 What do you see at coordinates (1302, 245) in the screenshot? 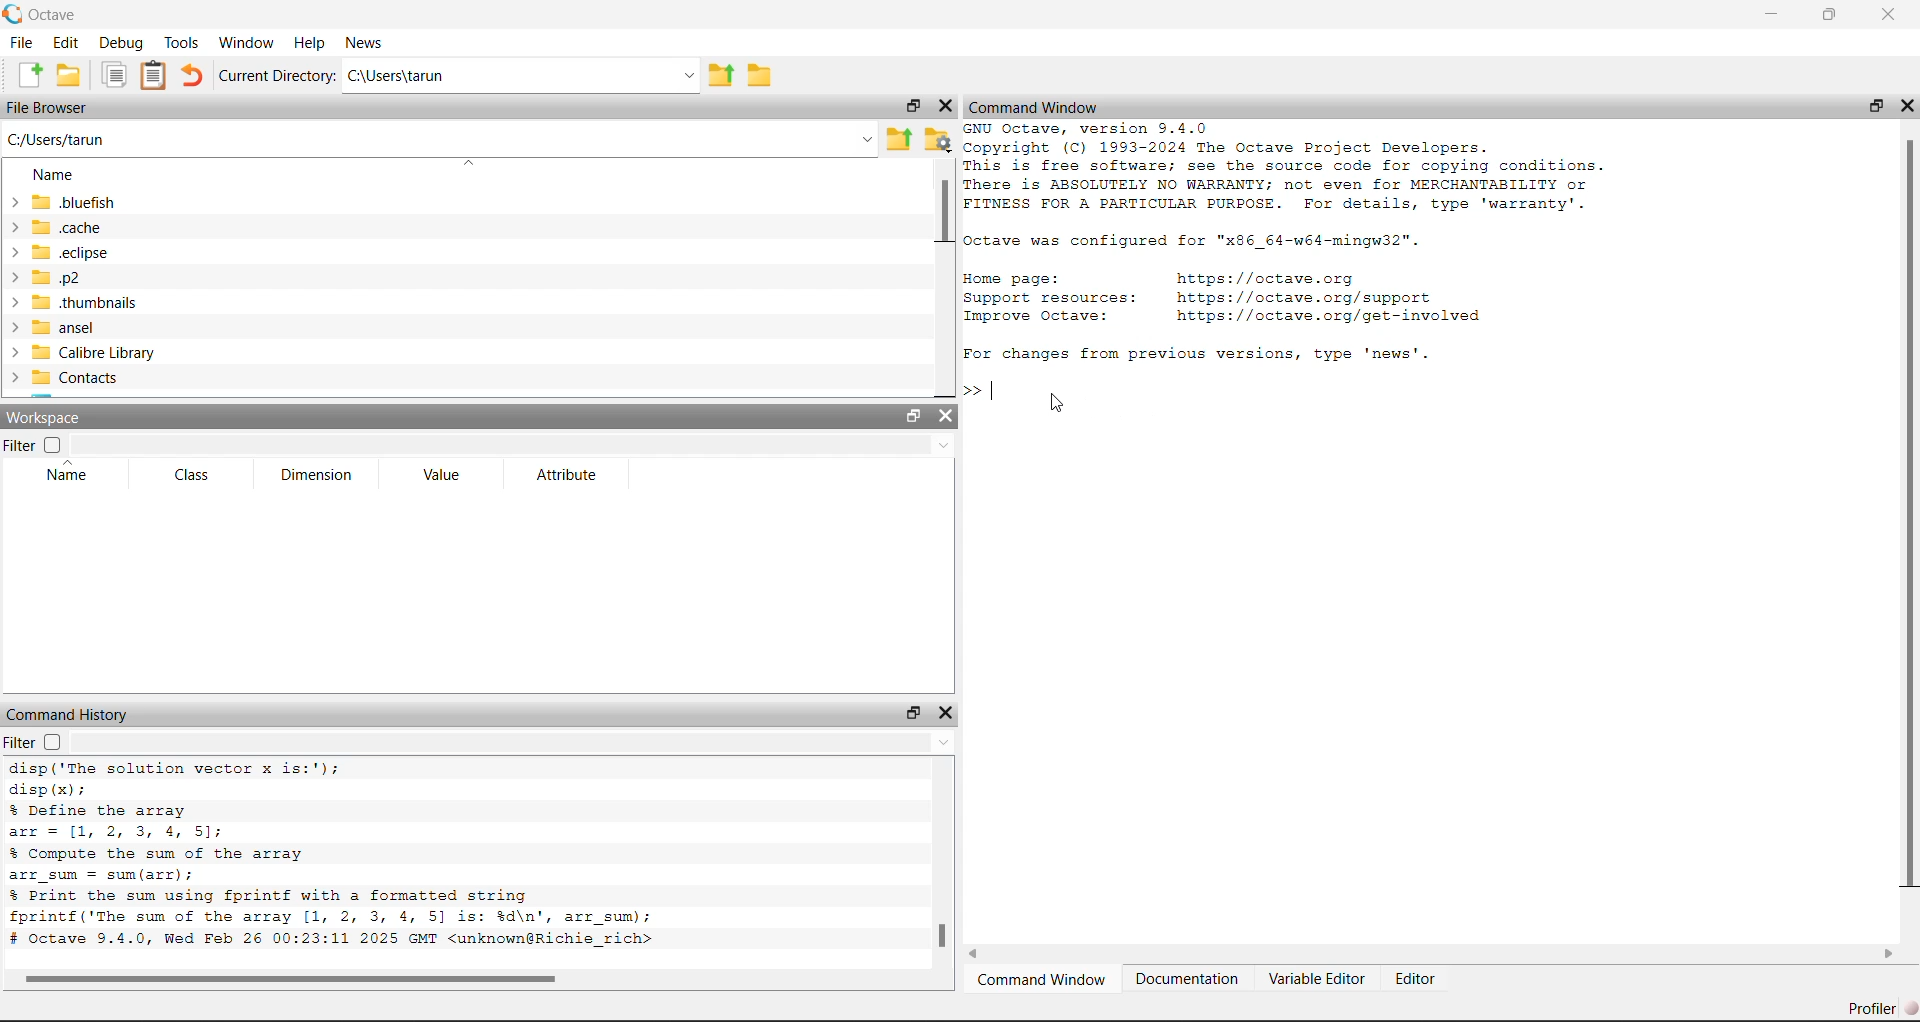
I see `GNU Octave, version 9.4.0

Copyright (C) 1993-2024 The Octave Project Developers.

This is free software; see the source code for copying conditions.
There is ABSOLUTELY NO WARRANTY; not even for MERCHANTABILITY or
FITNESS FOR A PARTICULAR PURPOSE. For details, type 'warranty'.
Octave was configured for "x86_64-w64-mingw32".

Home page: https: //octave.org

Support resources: https: //octave.org/support

Improve Octave: https://octave.org/get-involved

For changes from previous versions, type ‘news’.` at bounding box center [1302, 245].